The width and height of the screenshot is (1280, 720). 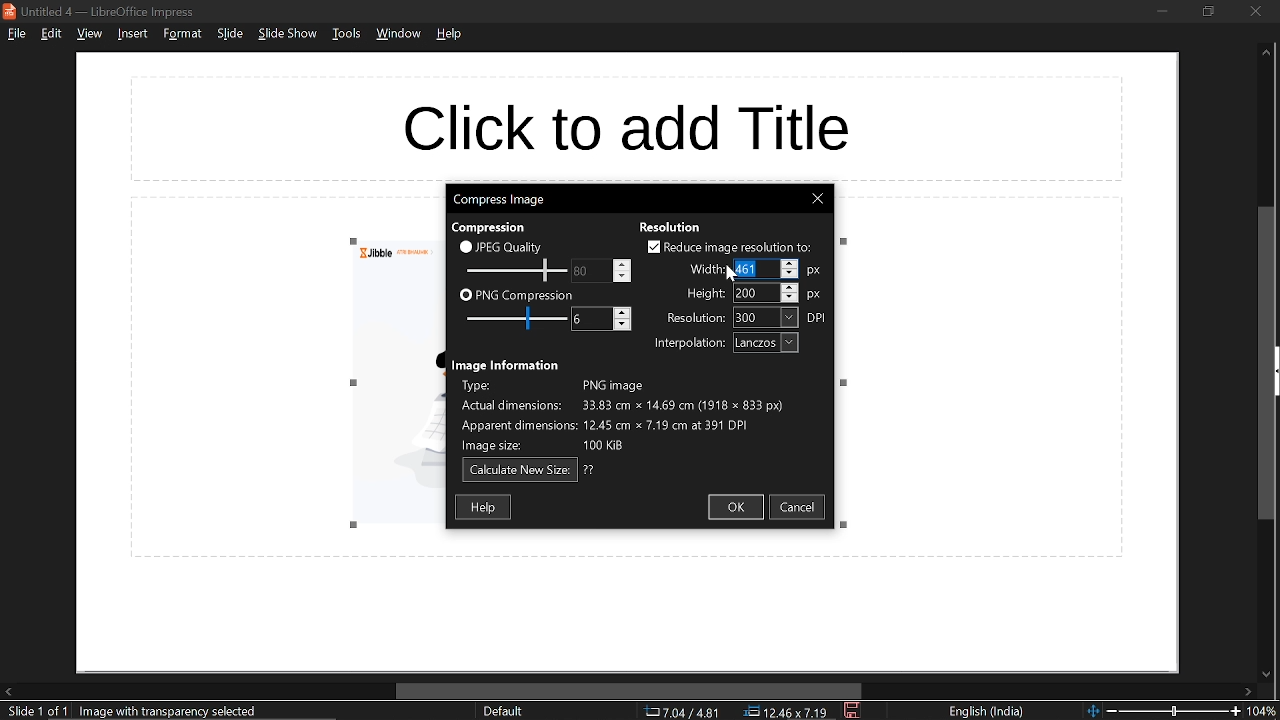 What do you see at coordinates (1210, 12) in the screenshot?
I see `restore down` at bounding box center [1210, 12].